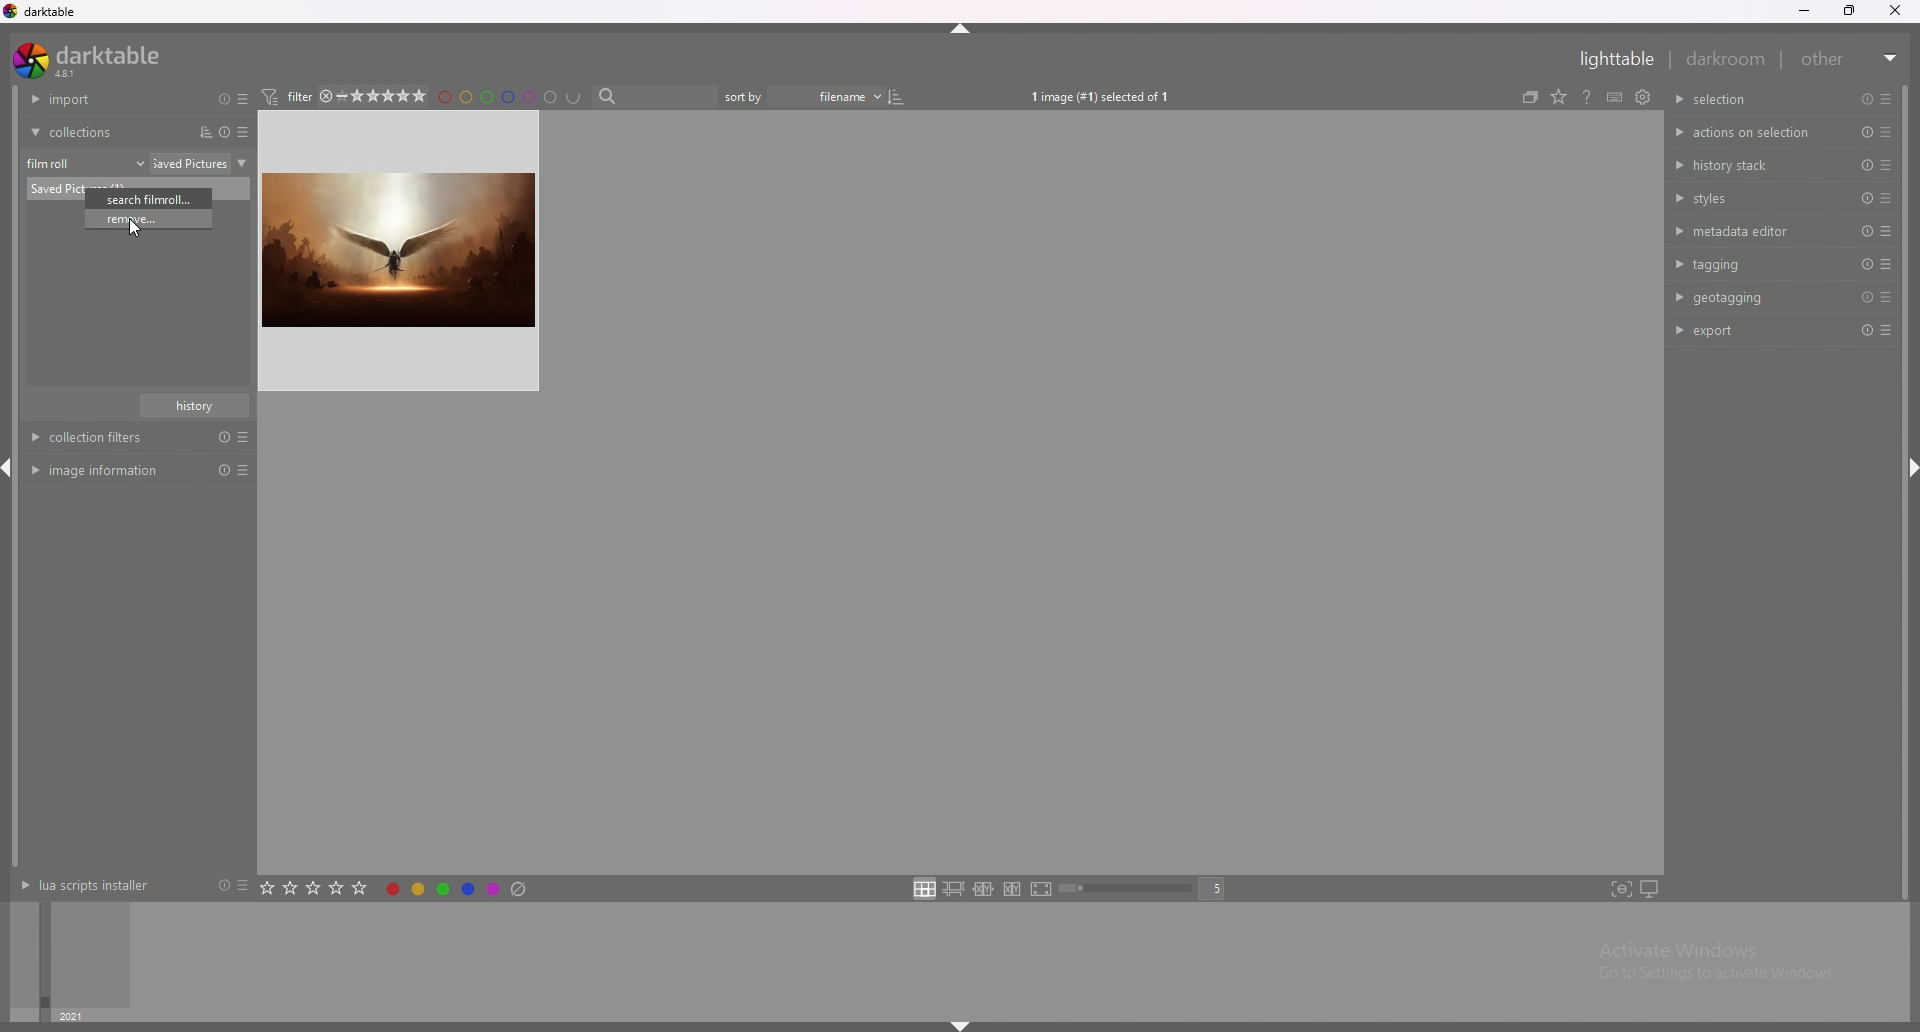 The width and height of the screenshot is (1920, 1032). Describe the element at coordinates (1887, 133) in the screenshot. I see `presets` at that location.